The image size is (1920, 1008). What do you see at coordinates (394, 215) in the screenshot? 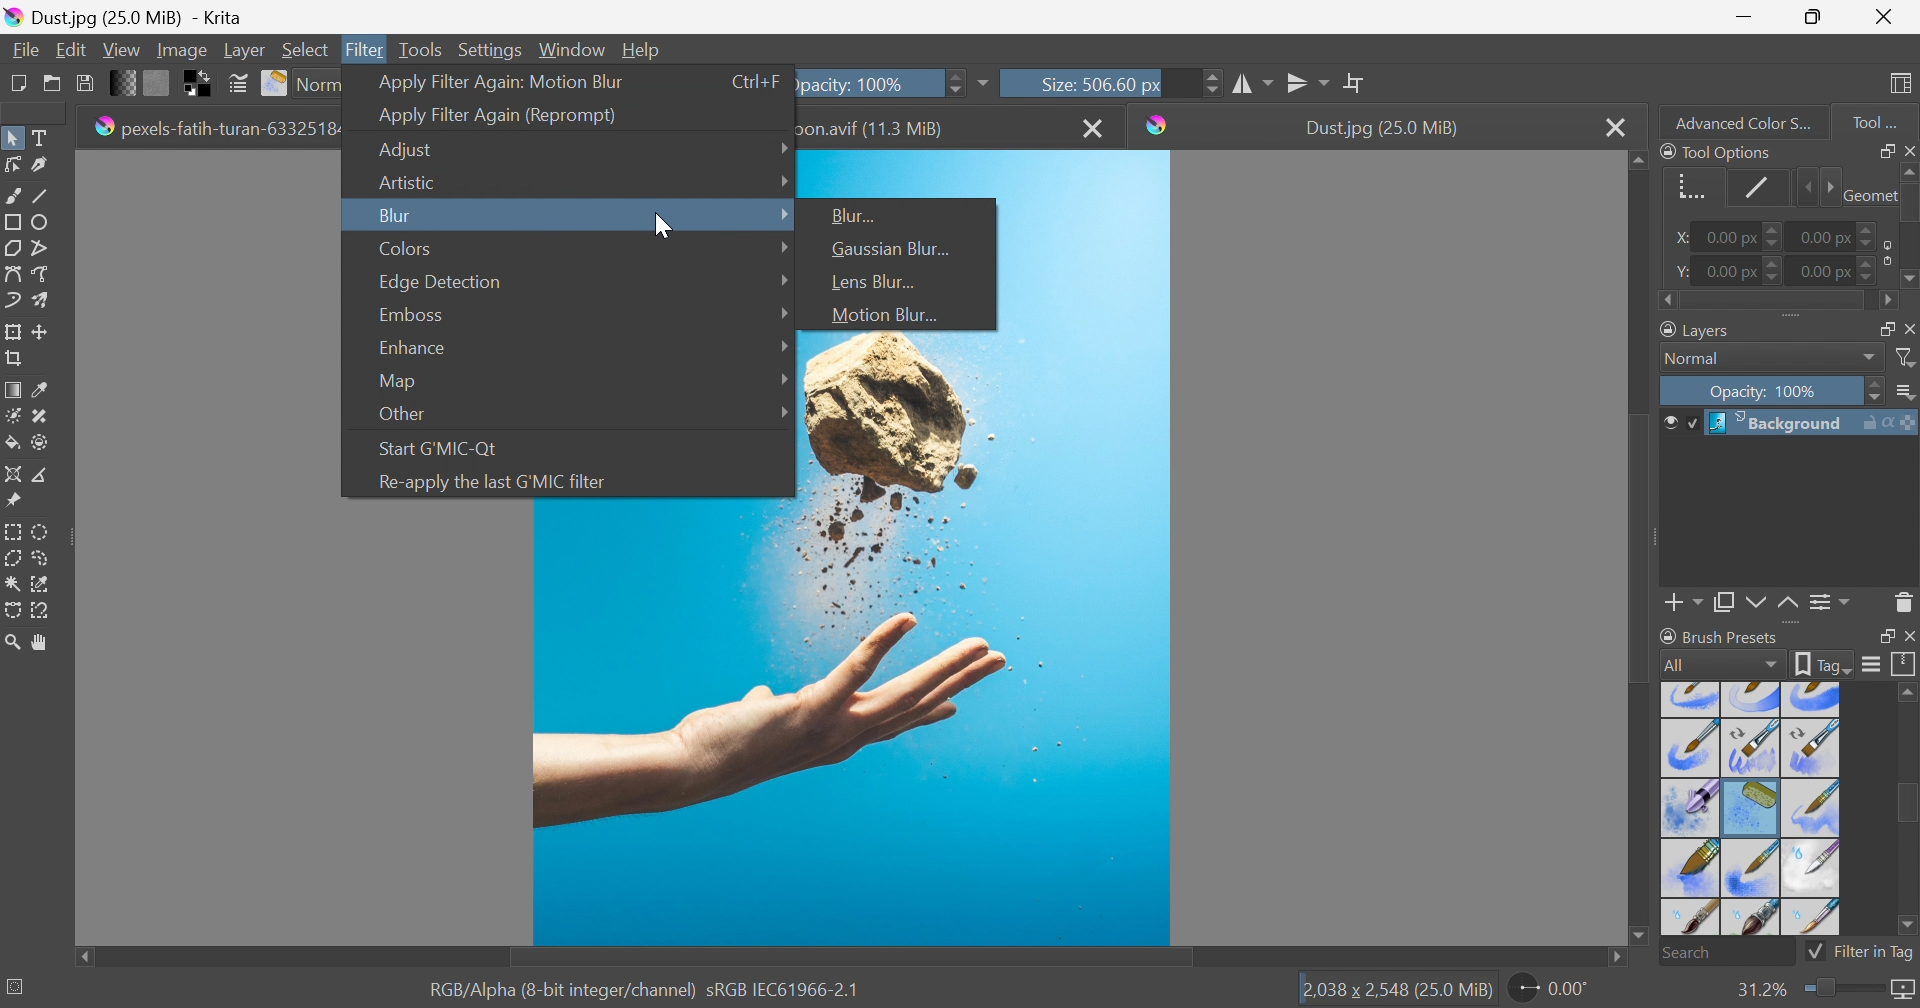
I see `Blur` at bounding box center [394, 215].